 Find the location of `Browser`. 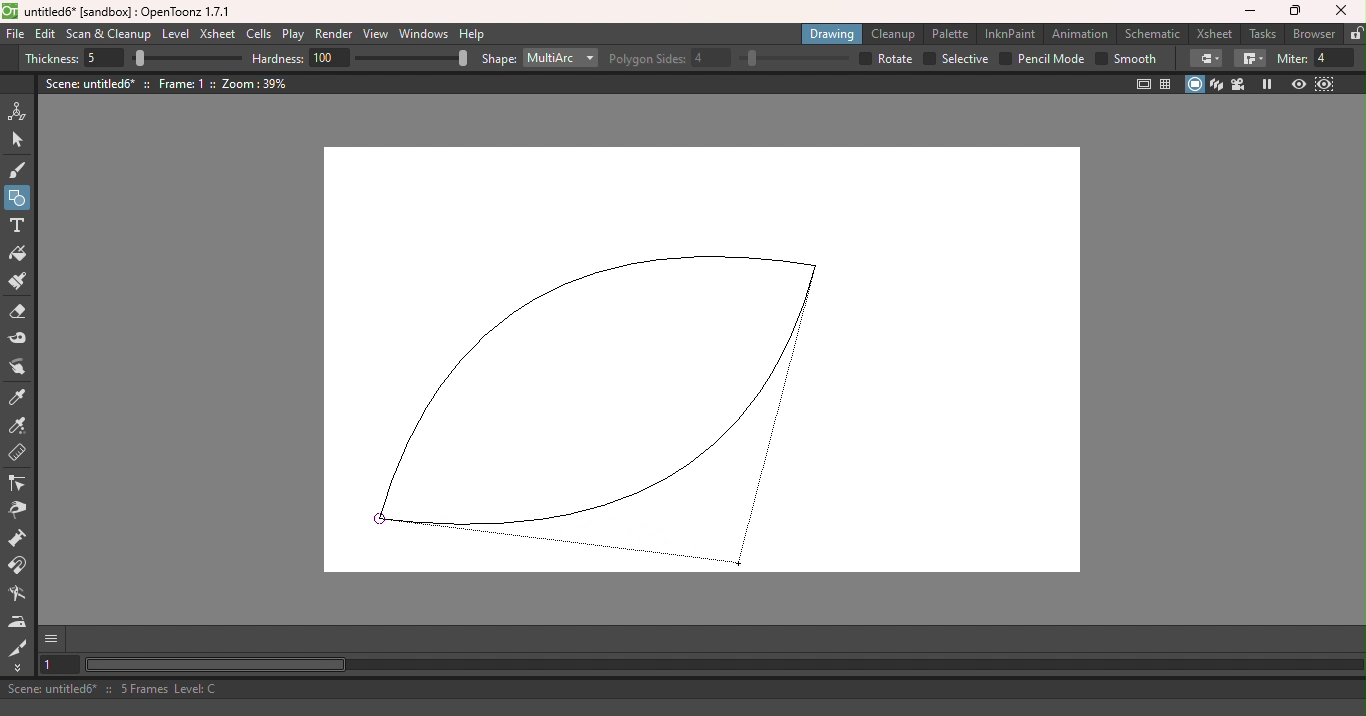

Browser is located at coordinates (1314, 33).